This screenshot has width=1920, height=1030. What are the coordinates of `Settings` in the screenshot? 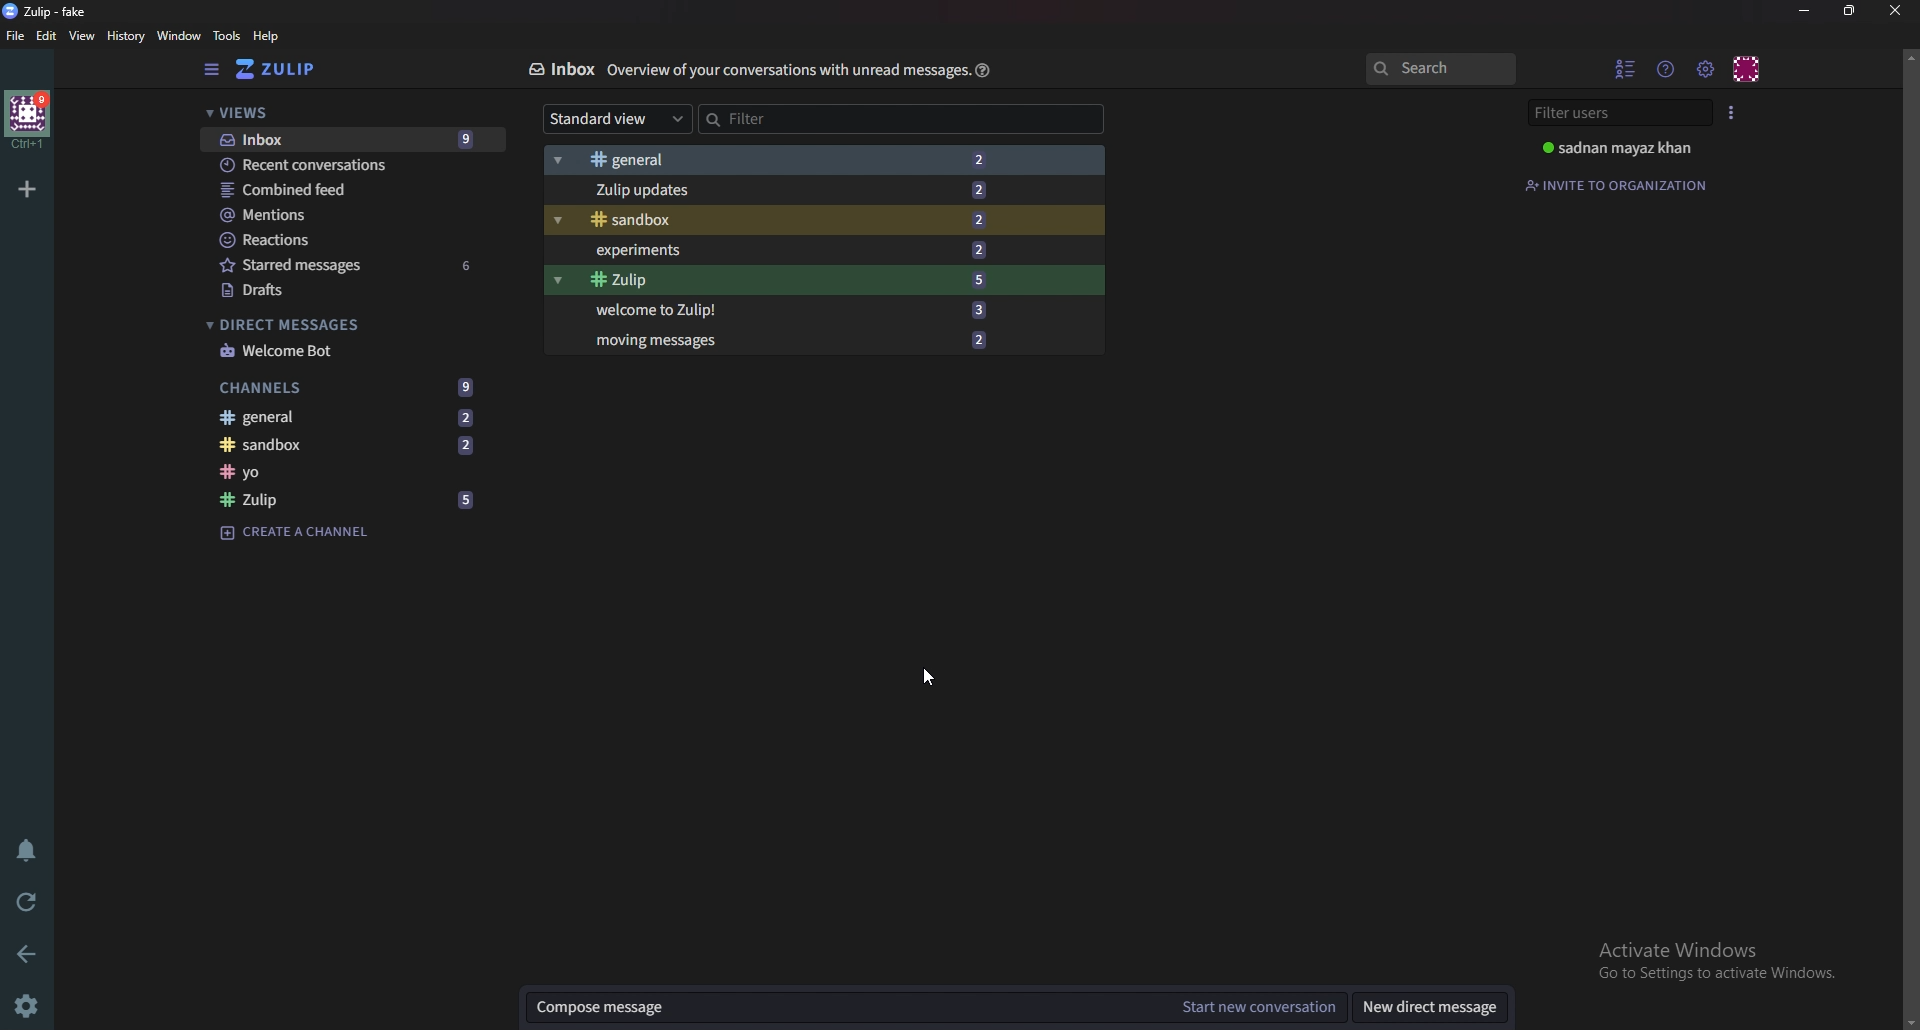 It's located at (27, 1005).